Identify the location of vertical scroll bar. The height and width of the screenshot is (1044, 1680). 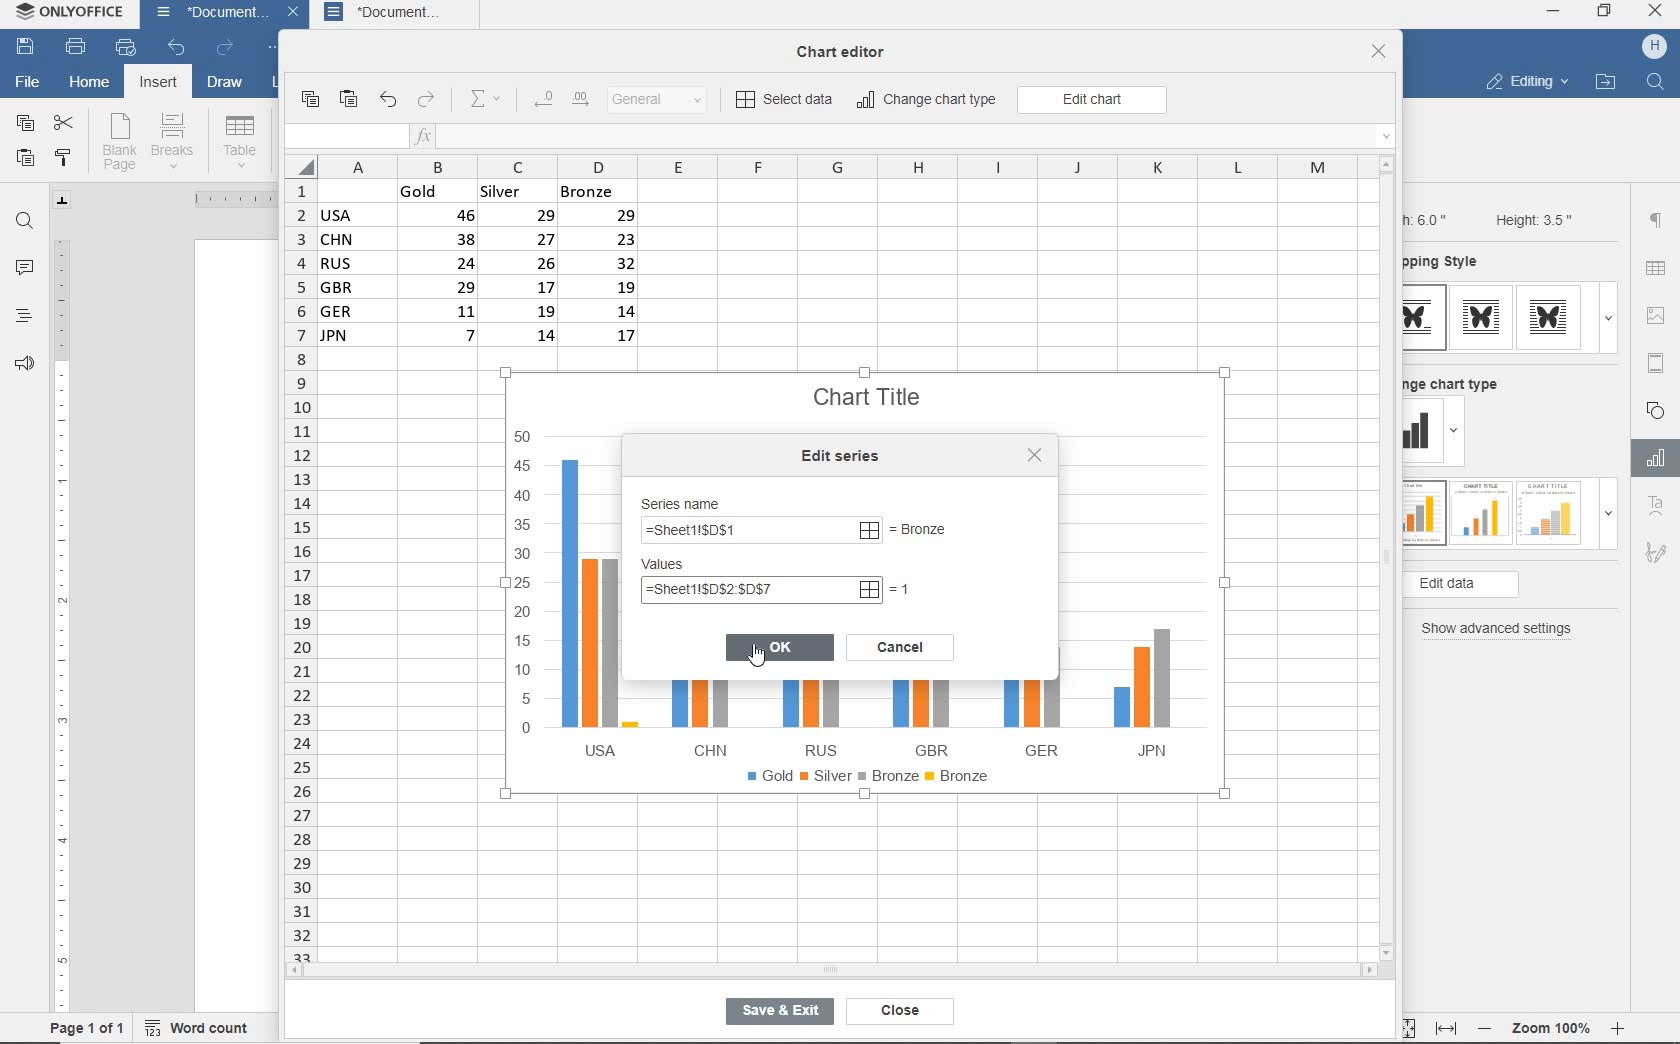
(1393, 557).